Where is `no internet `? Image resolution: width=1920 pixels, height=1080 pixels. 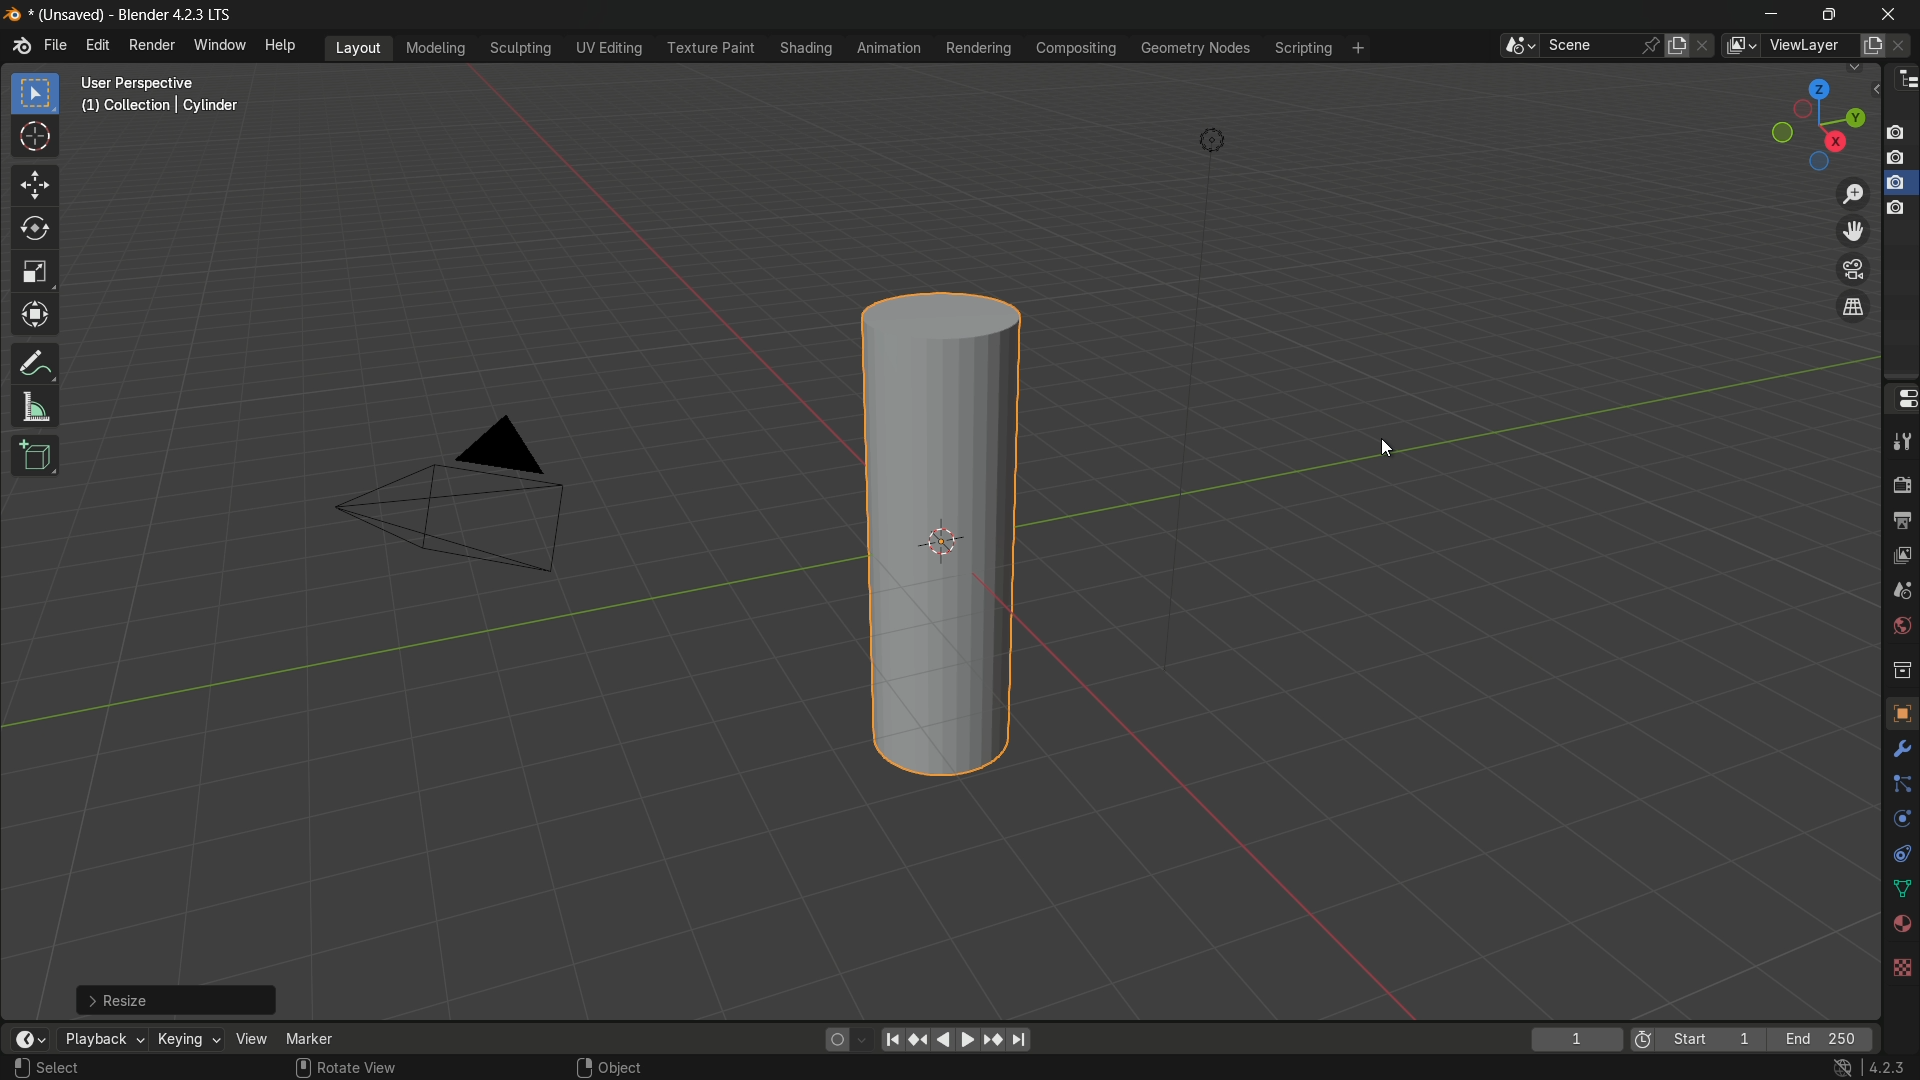
no internet  is located at coordinates (1840, 1067).